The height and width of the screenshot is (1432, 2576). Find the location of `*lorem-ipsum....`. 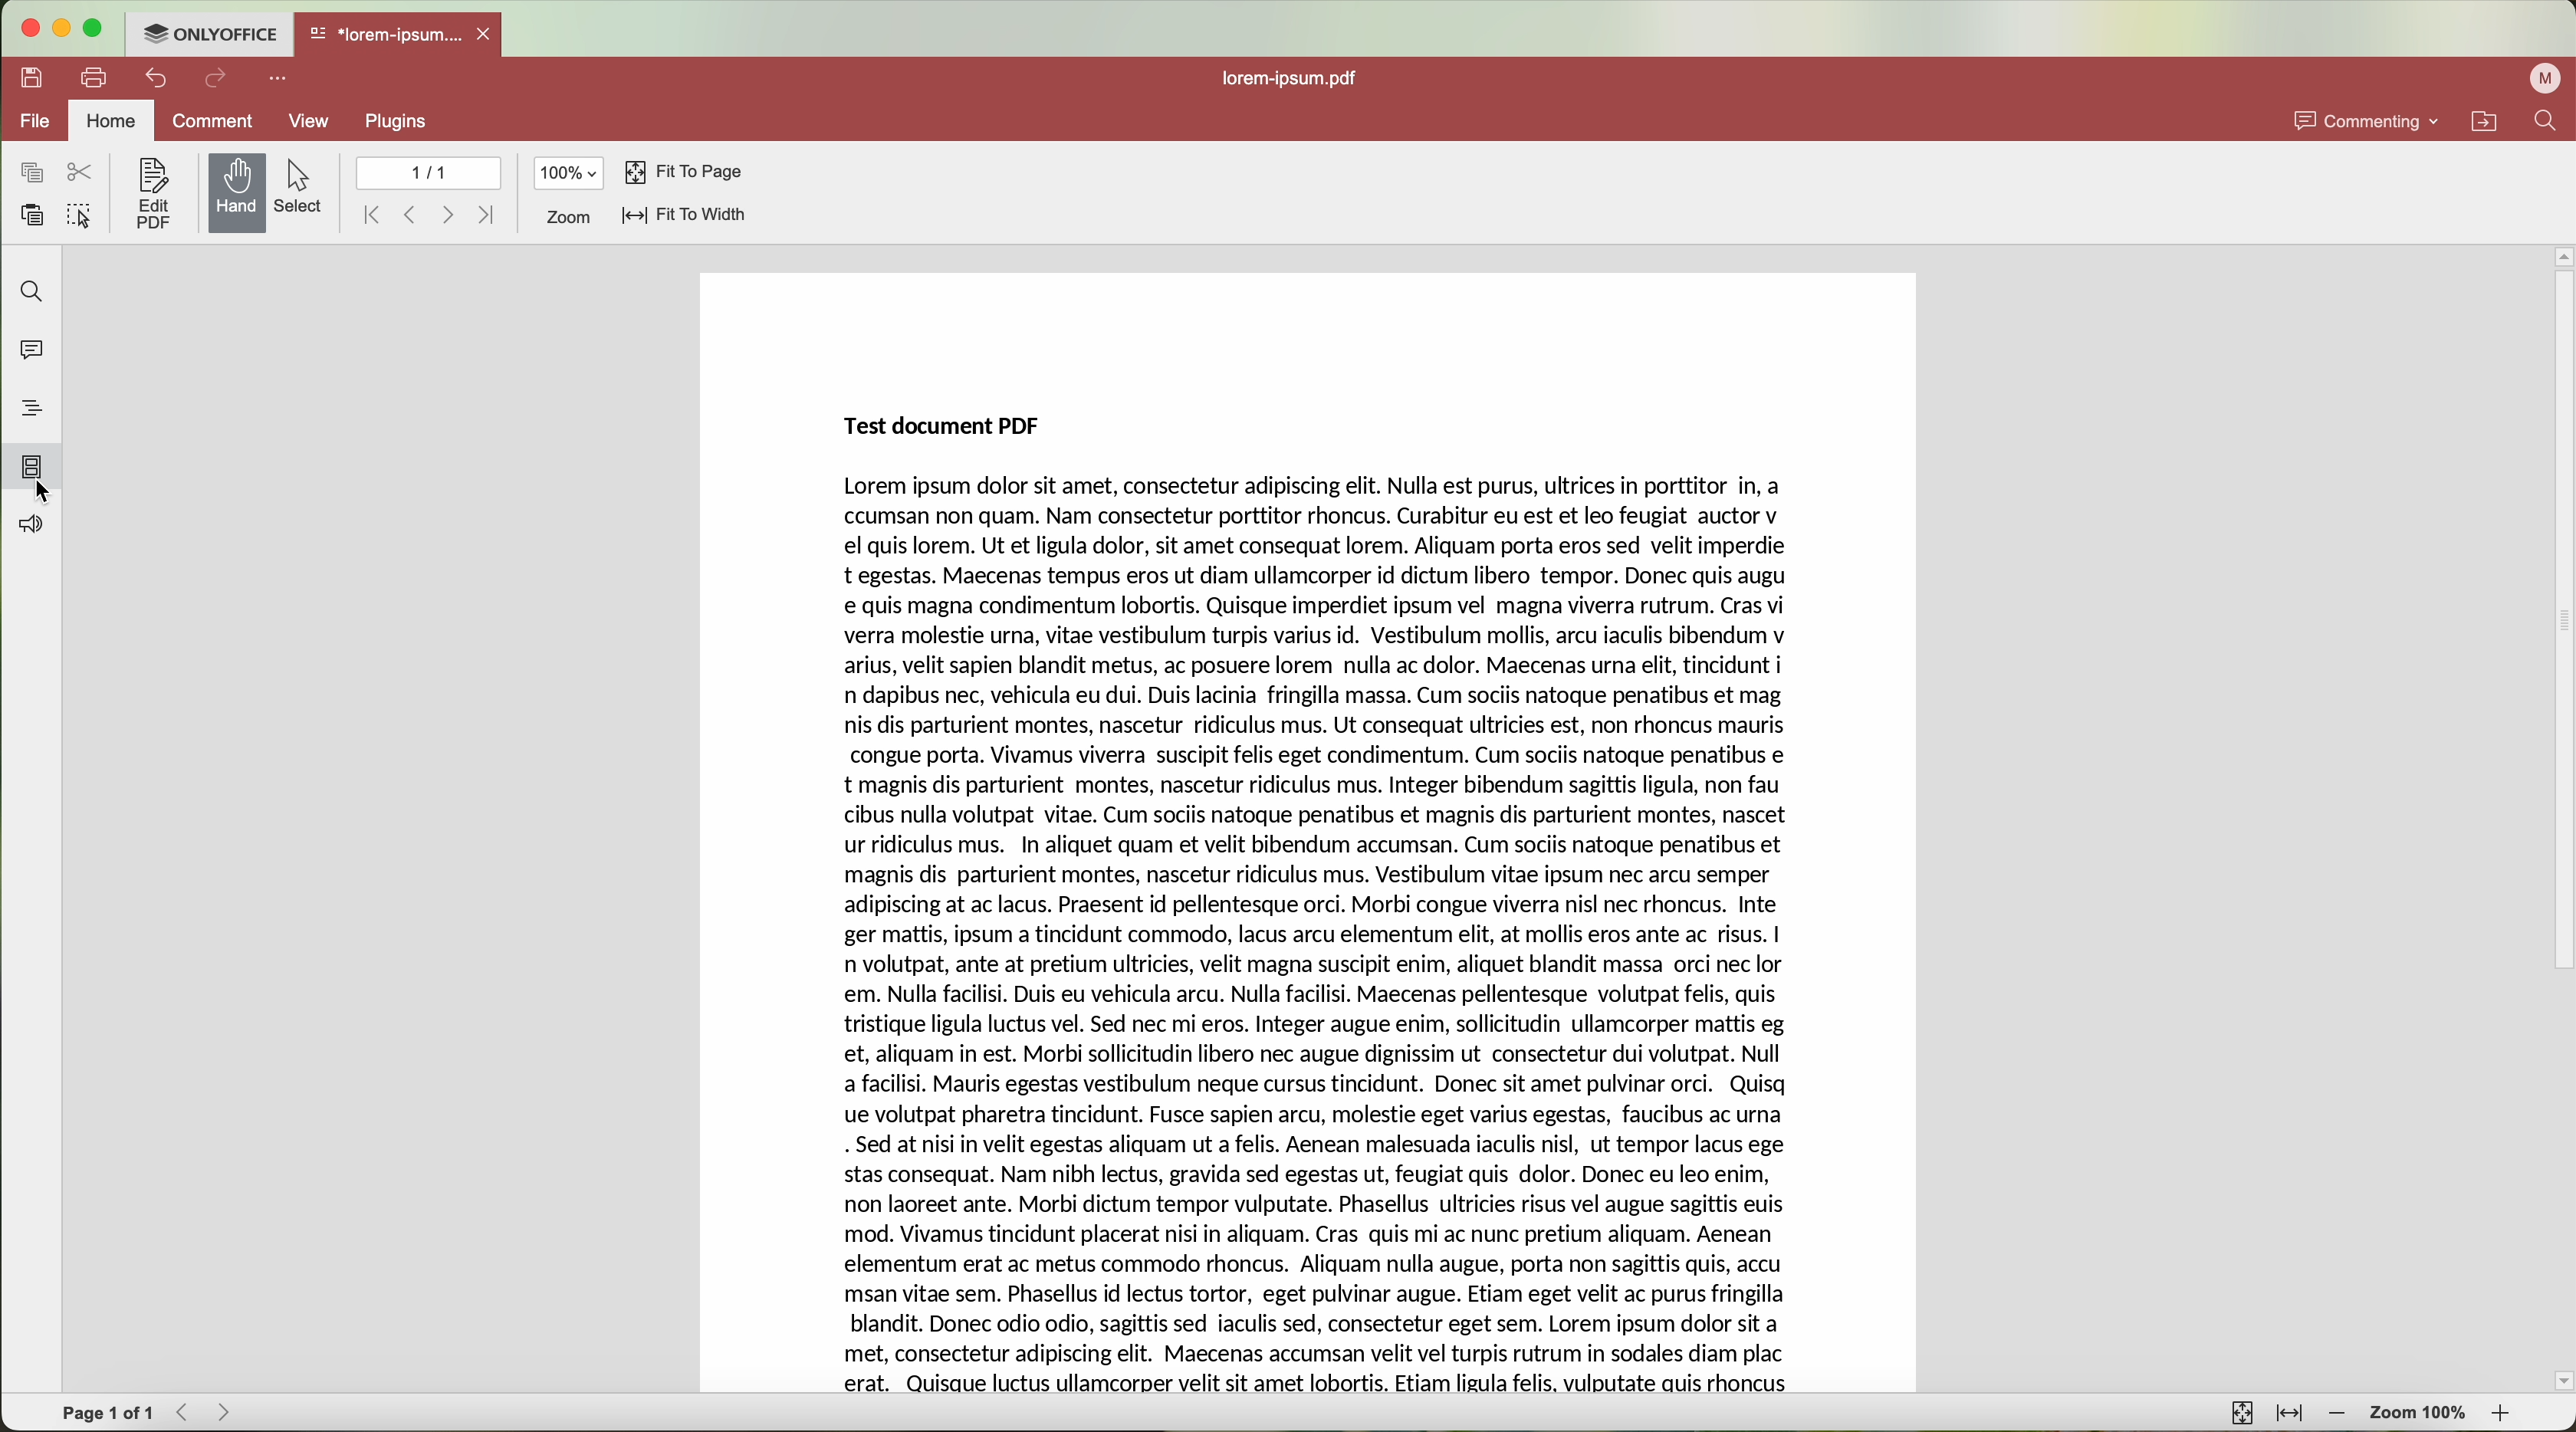

*lorem-ipsum.... is located at coordinates (387, 32).